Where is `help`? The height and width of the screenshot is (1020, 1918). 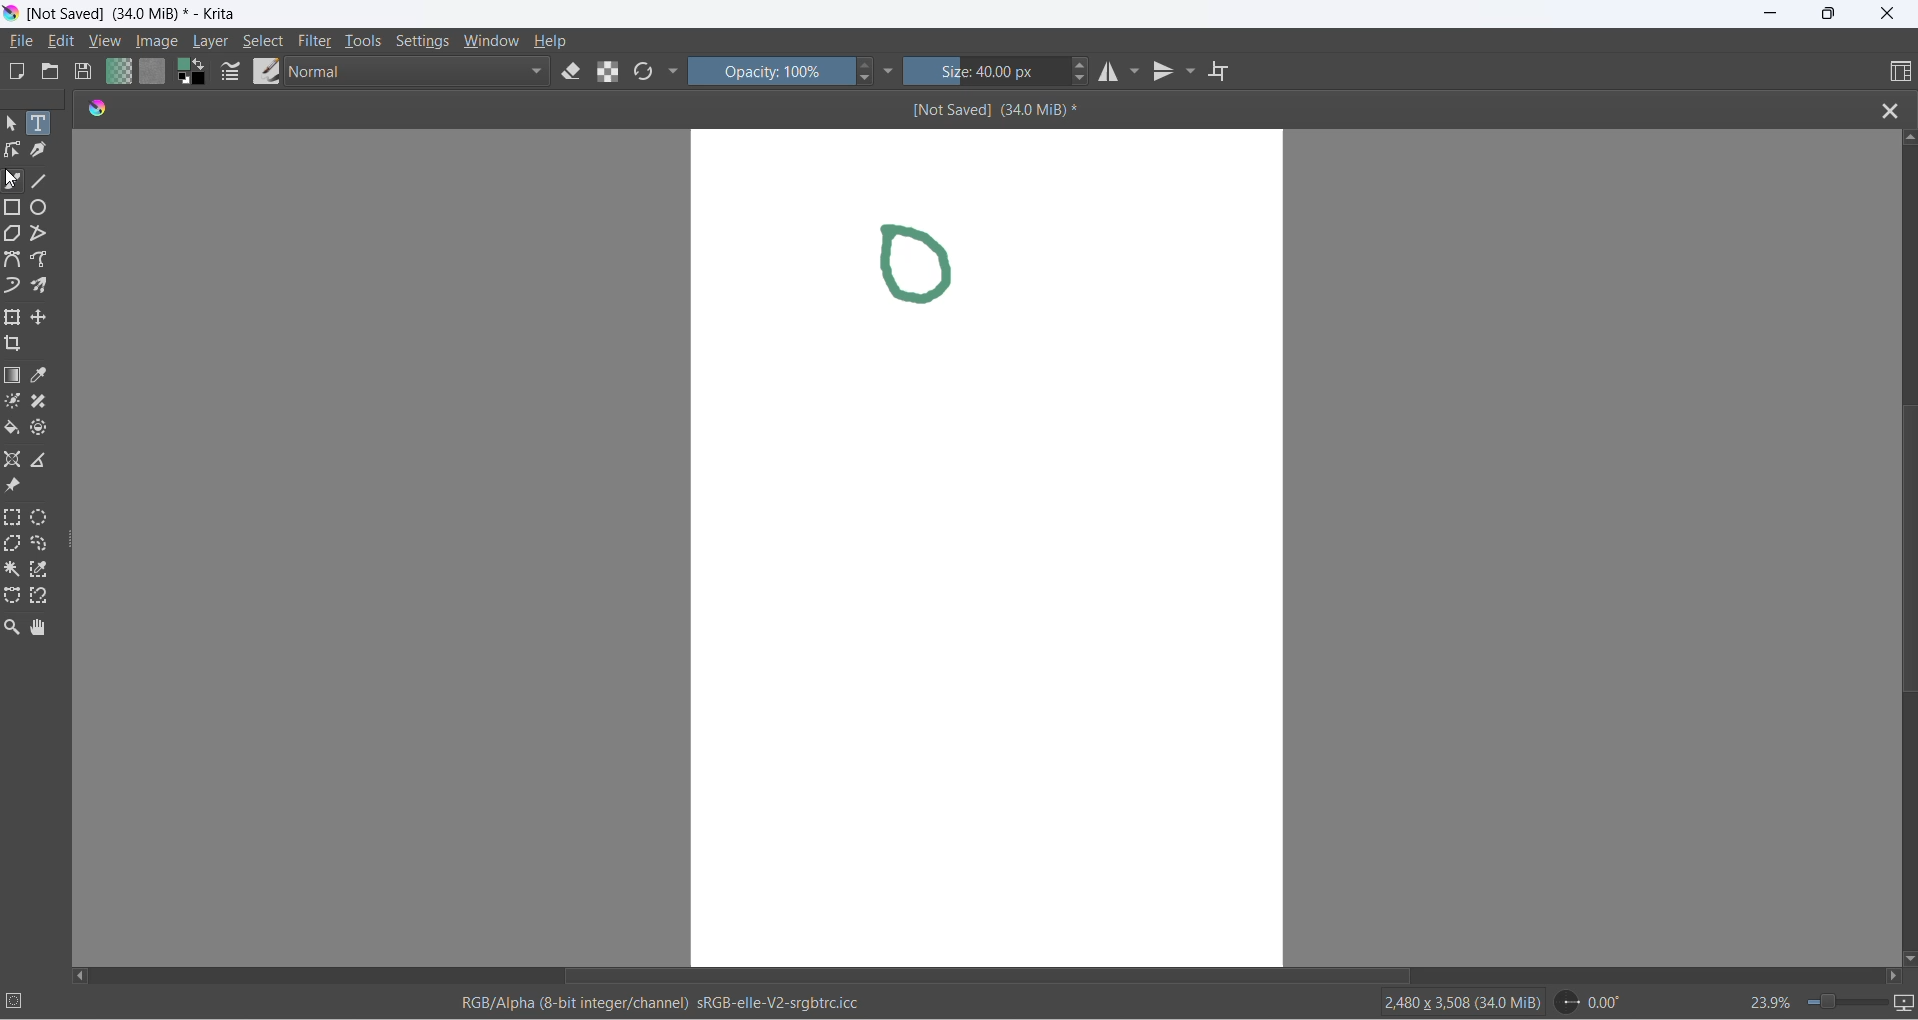
help is located at coordinates (554, 41).